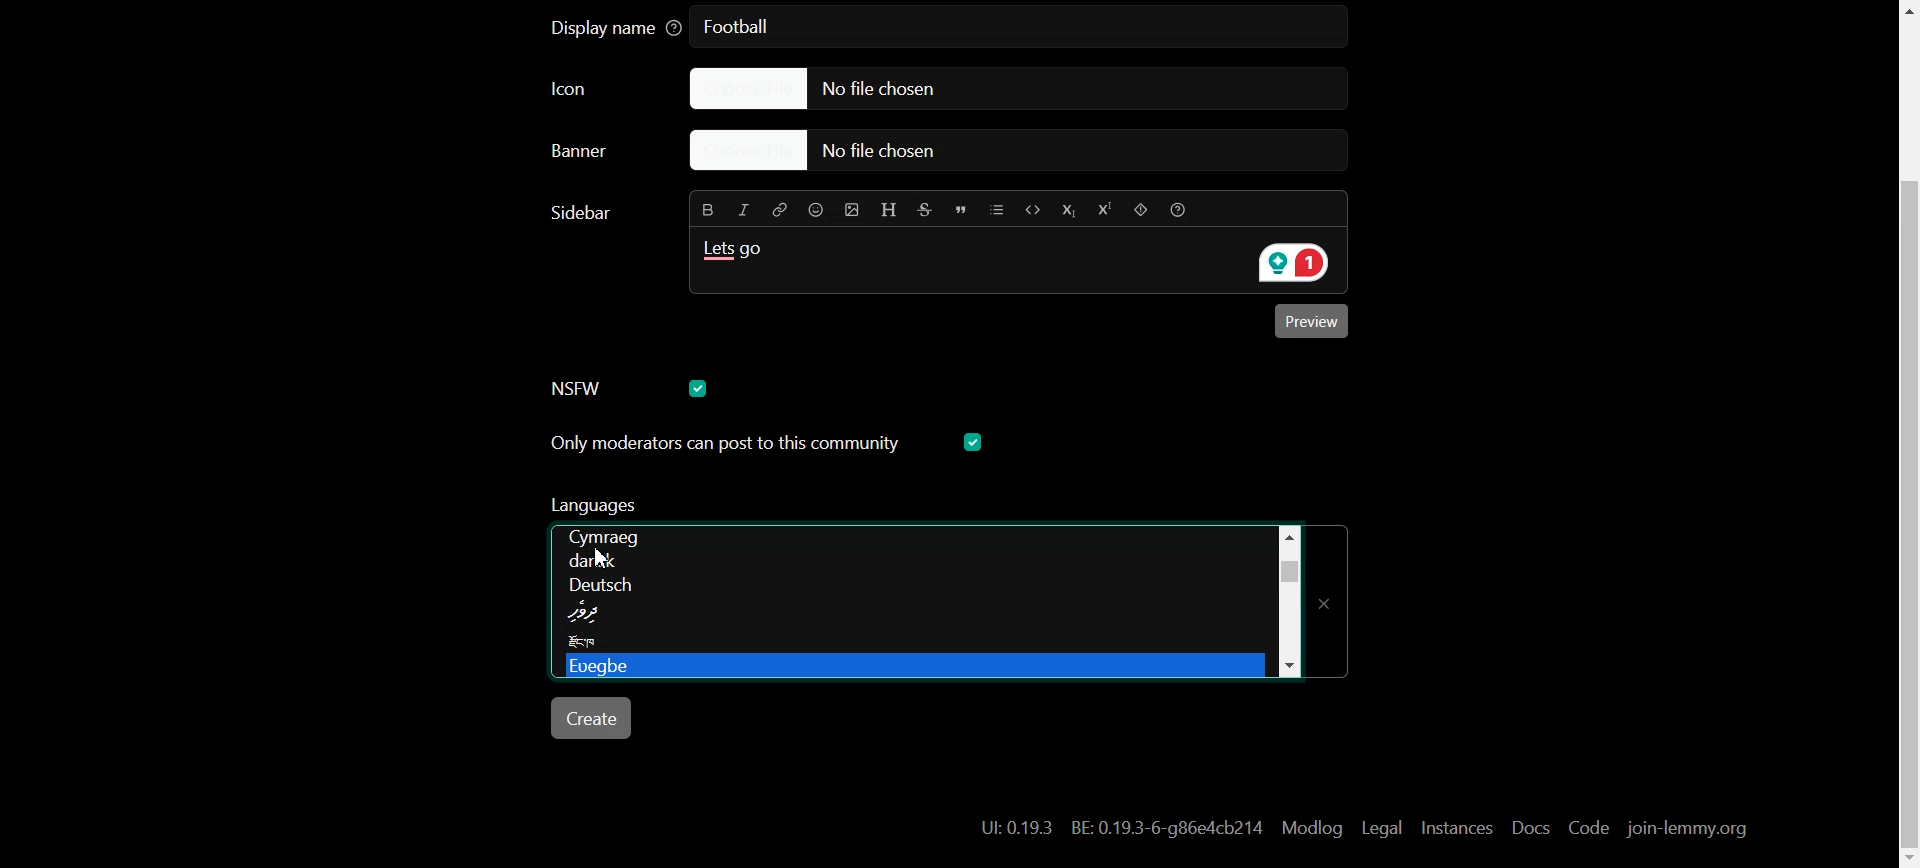  Describe the element at coordinates (769, 507) in the screenshot. I see `Only moderators can post to this community` at that location.